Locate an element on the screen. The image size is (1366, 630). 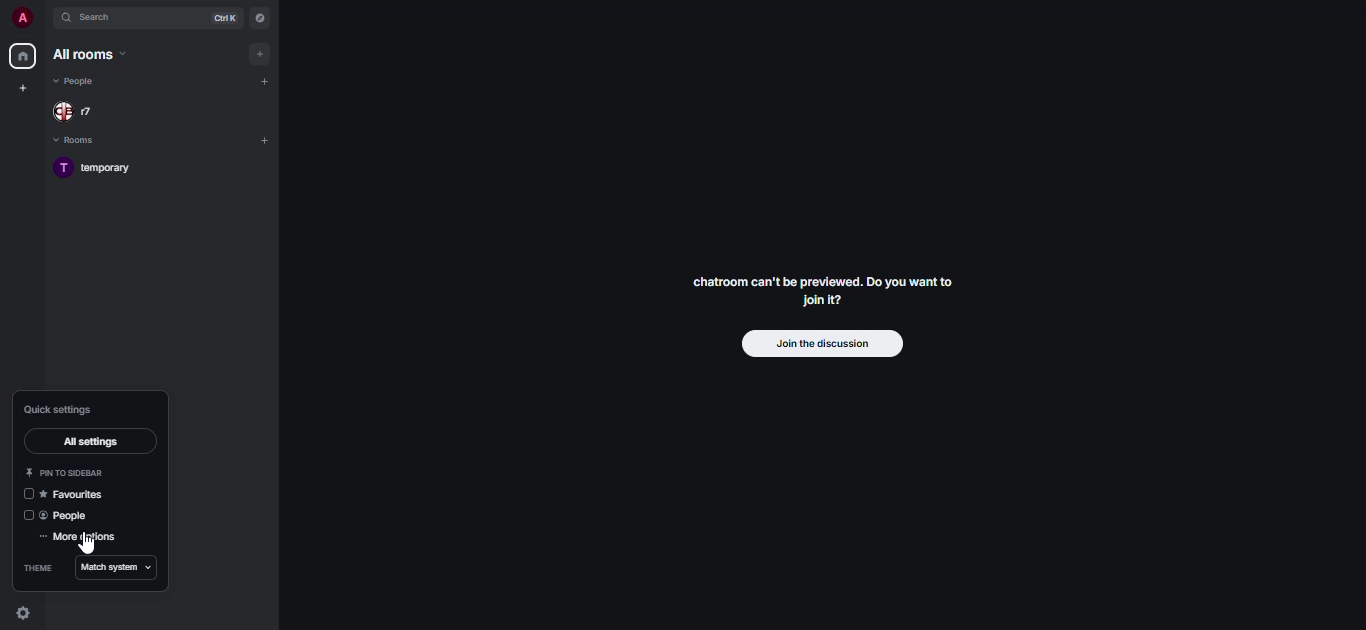
create space is located at coordinates (22, 88).